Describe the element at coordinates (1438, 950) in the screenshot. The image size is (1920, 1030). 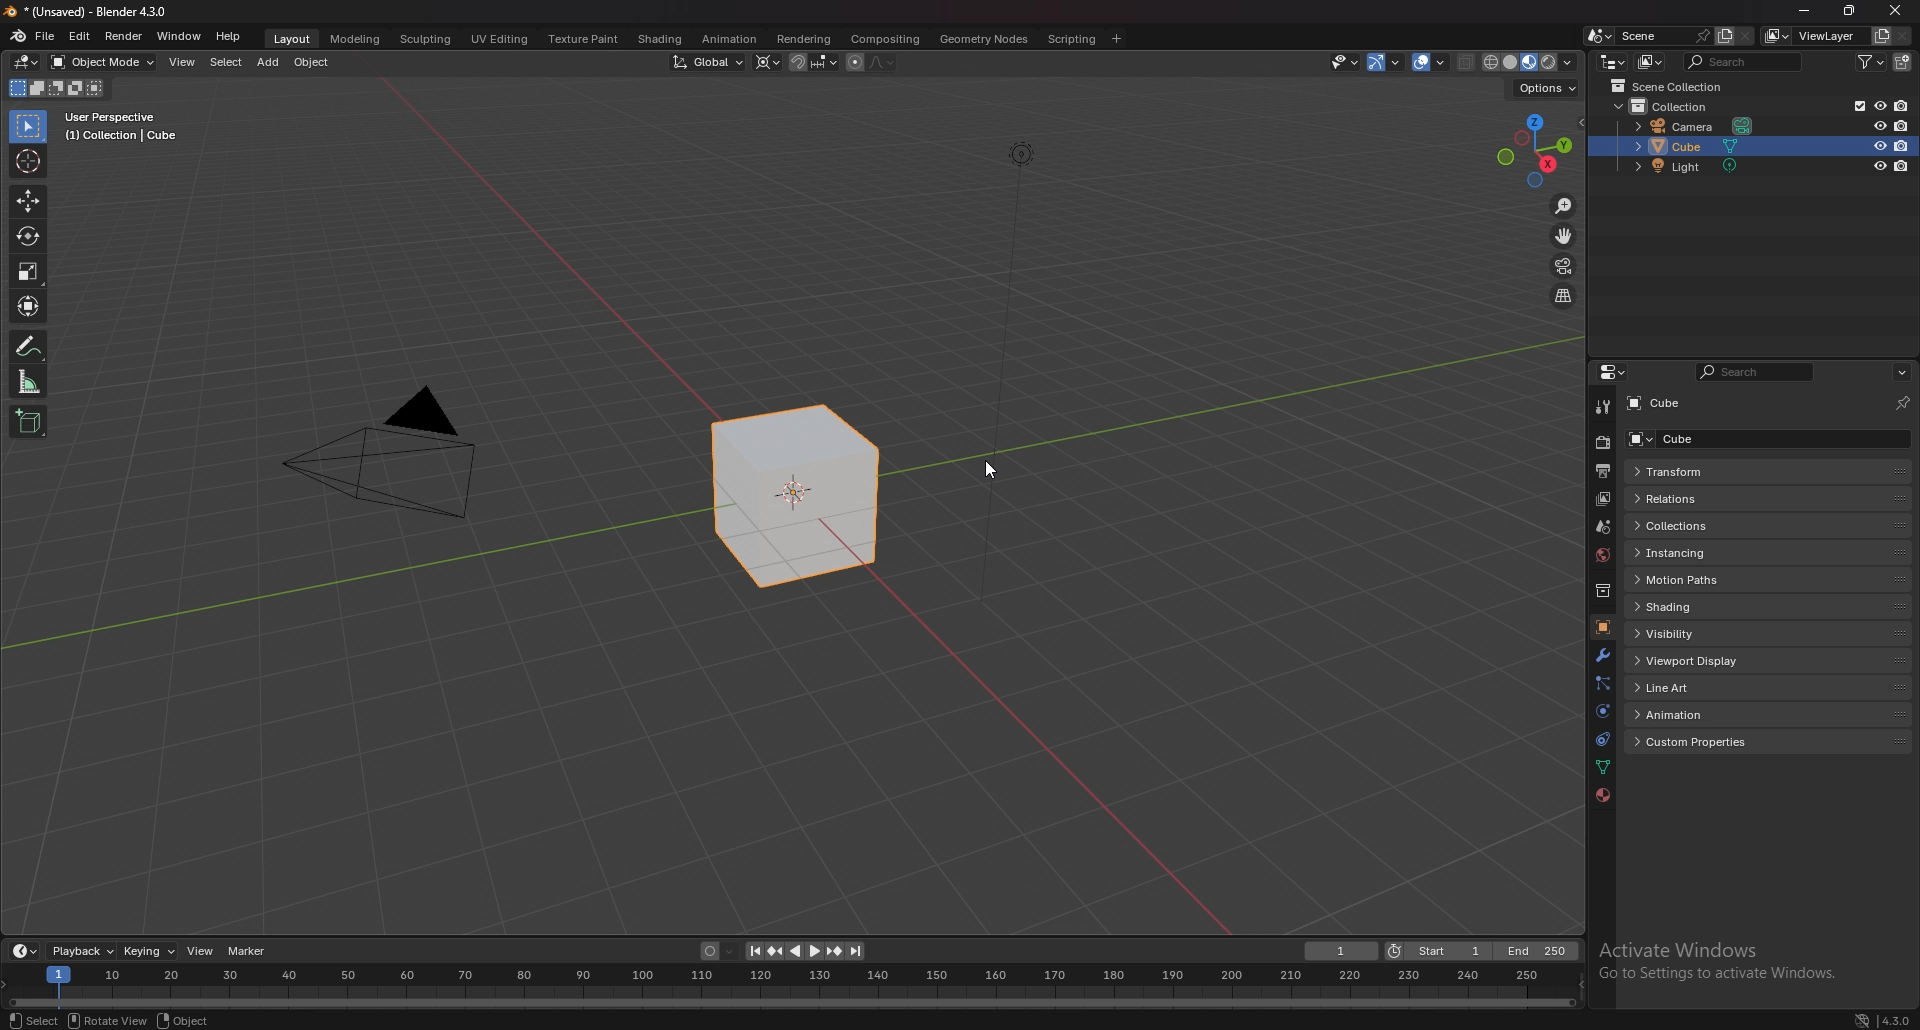
I see `start frame` at that location.